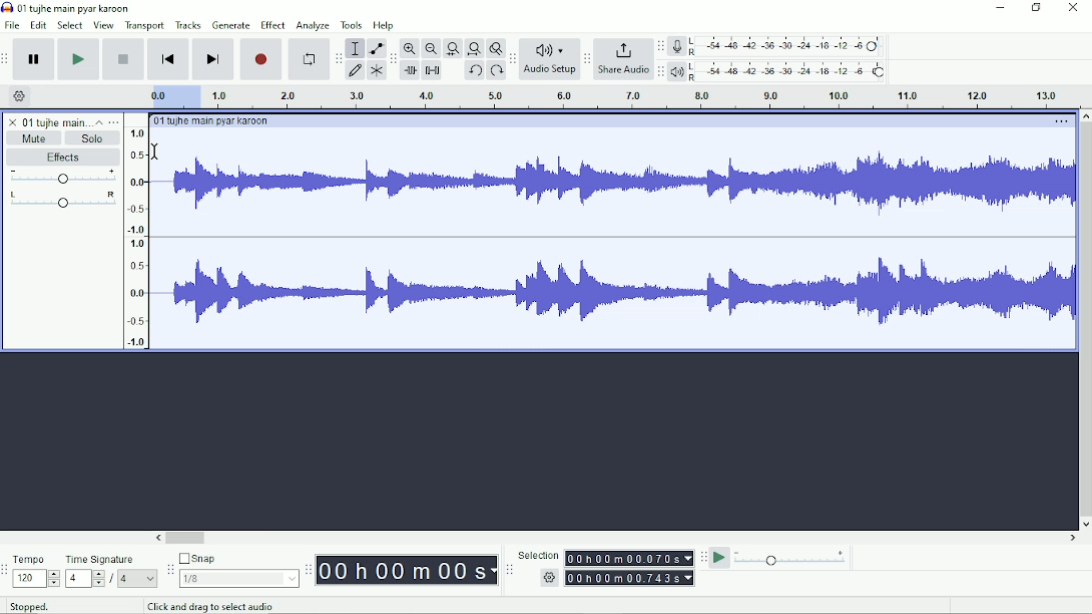  I want to click on Audacity time toolbar, so click(307, 570).